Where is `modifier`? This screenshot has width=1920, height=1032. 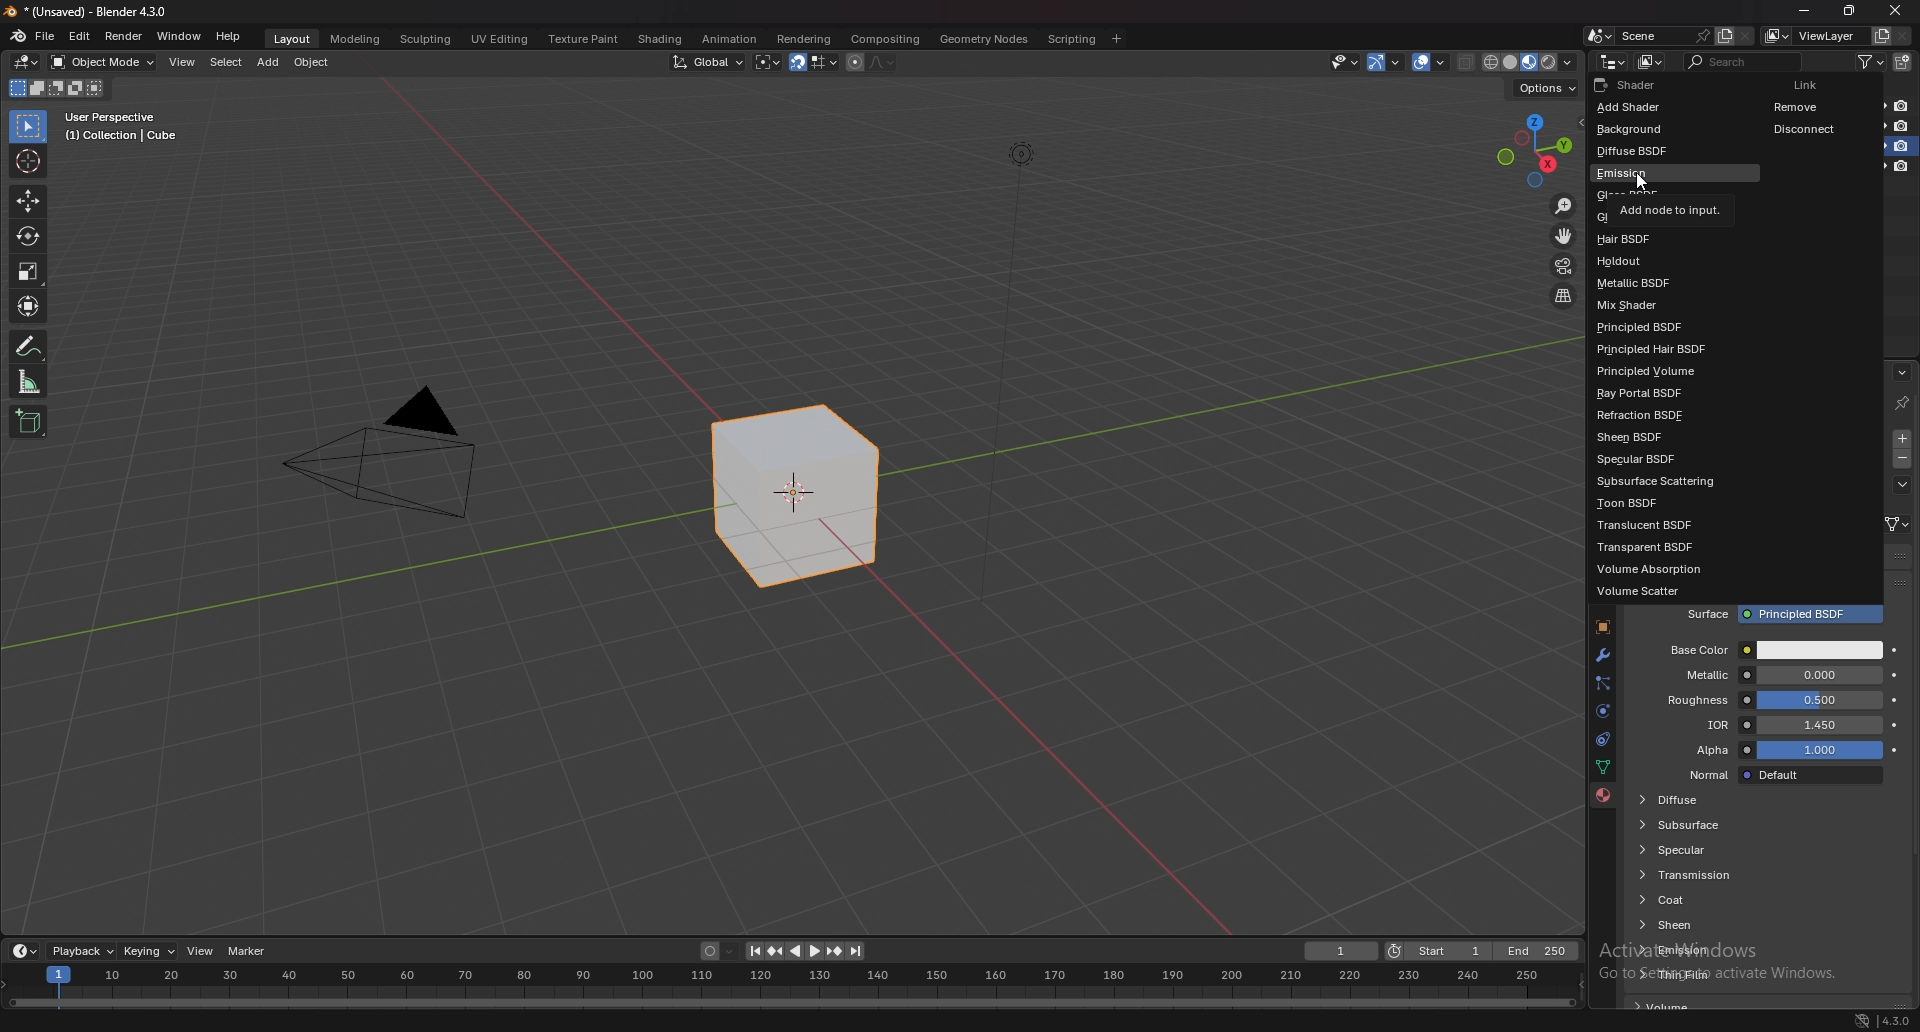
modifier is located at coordinates (1602, 654).